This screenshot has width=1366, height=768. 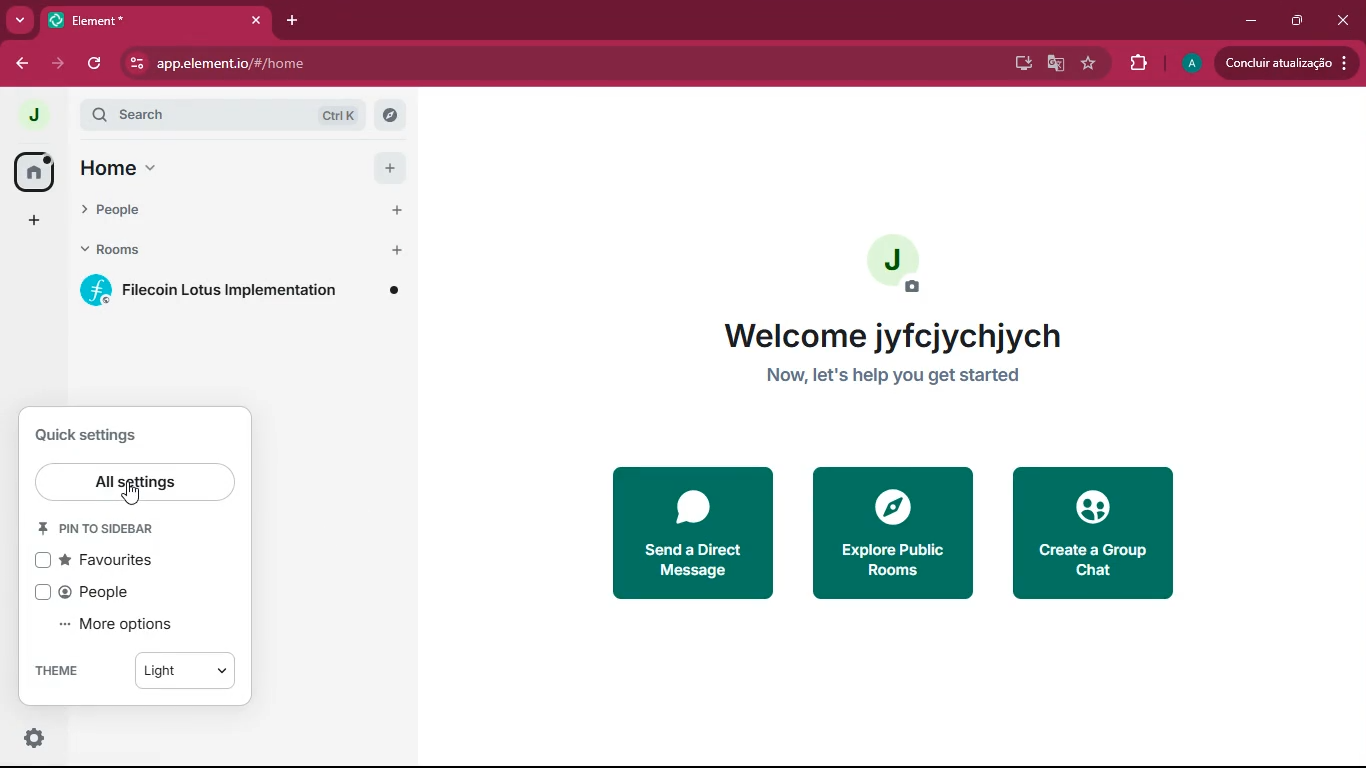 I want to click on home, so click(x=32, y=171).